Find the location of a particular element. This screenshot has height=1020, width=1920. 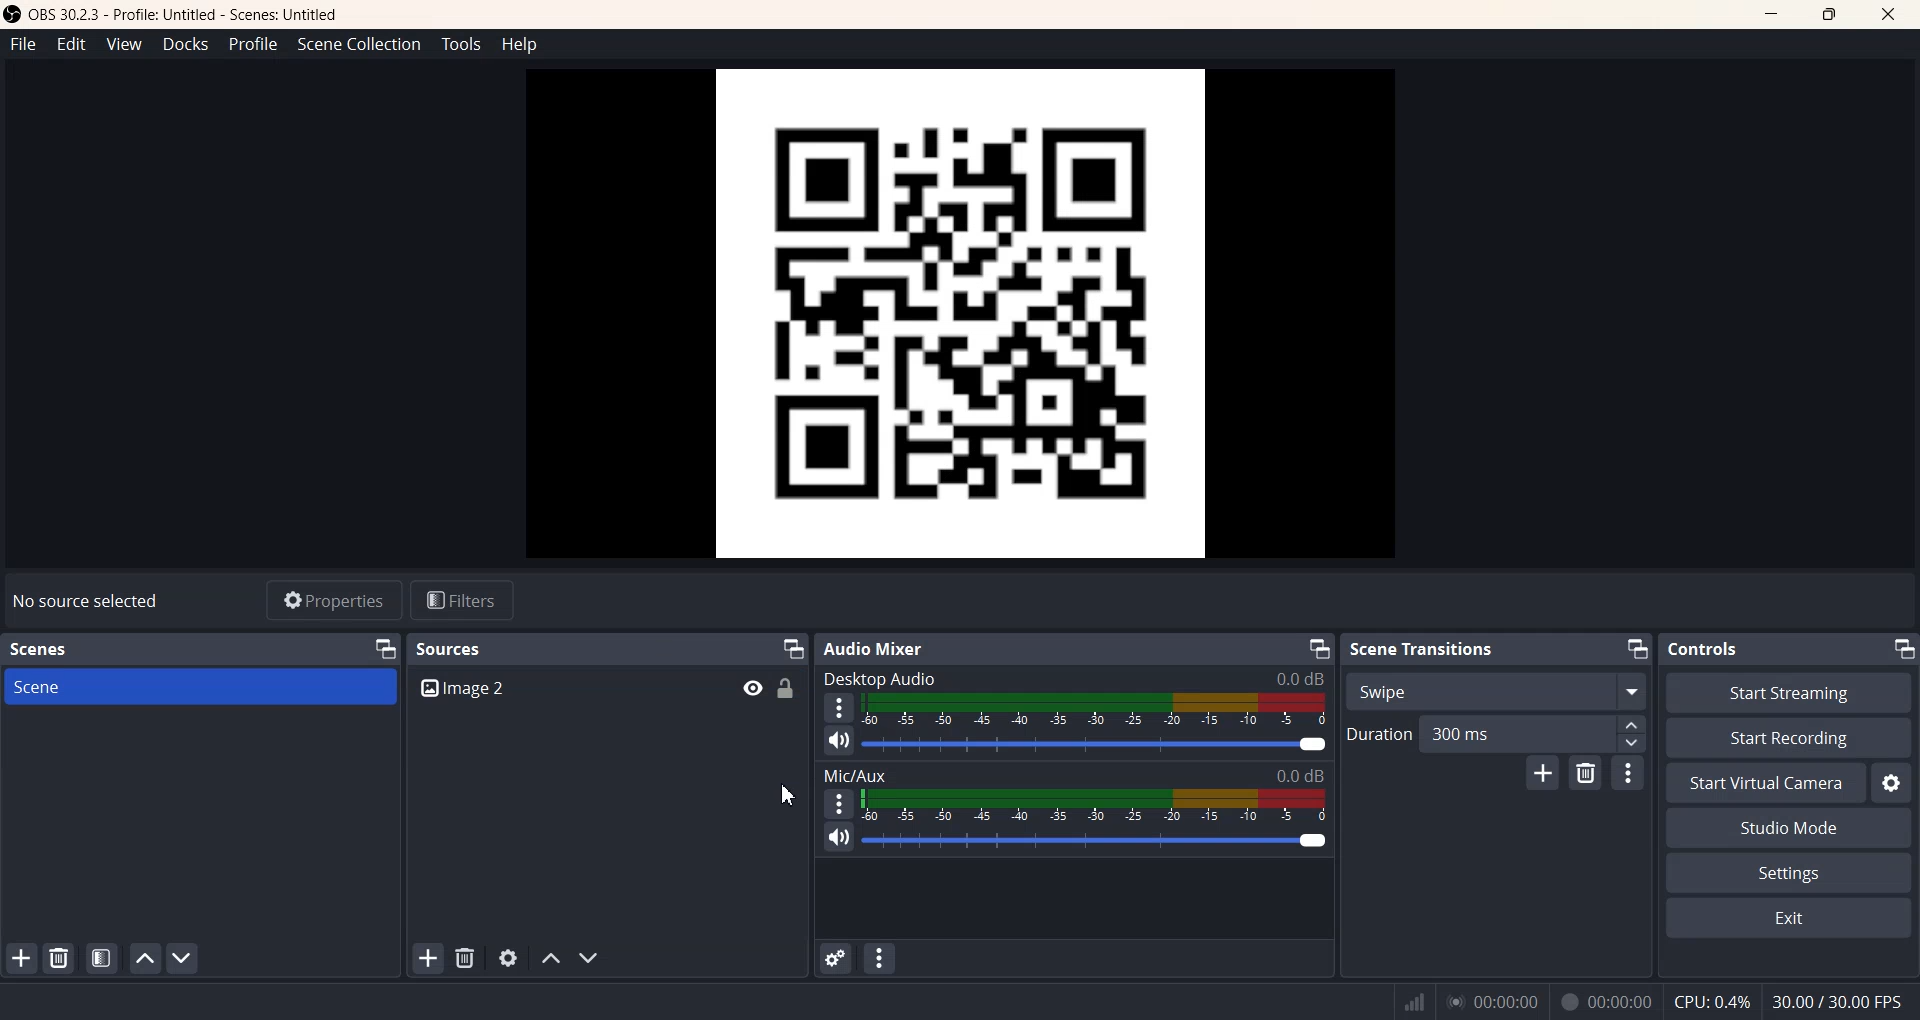

Minimize is located at coordinates (379, 647).